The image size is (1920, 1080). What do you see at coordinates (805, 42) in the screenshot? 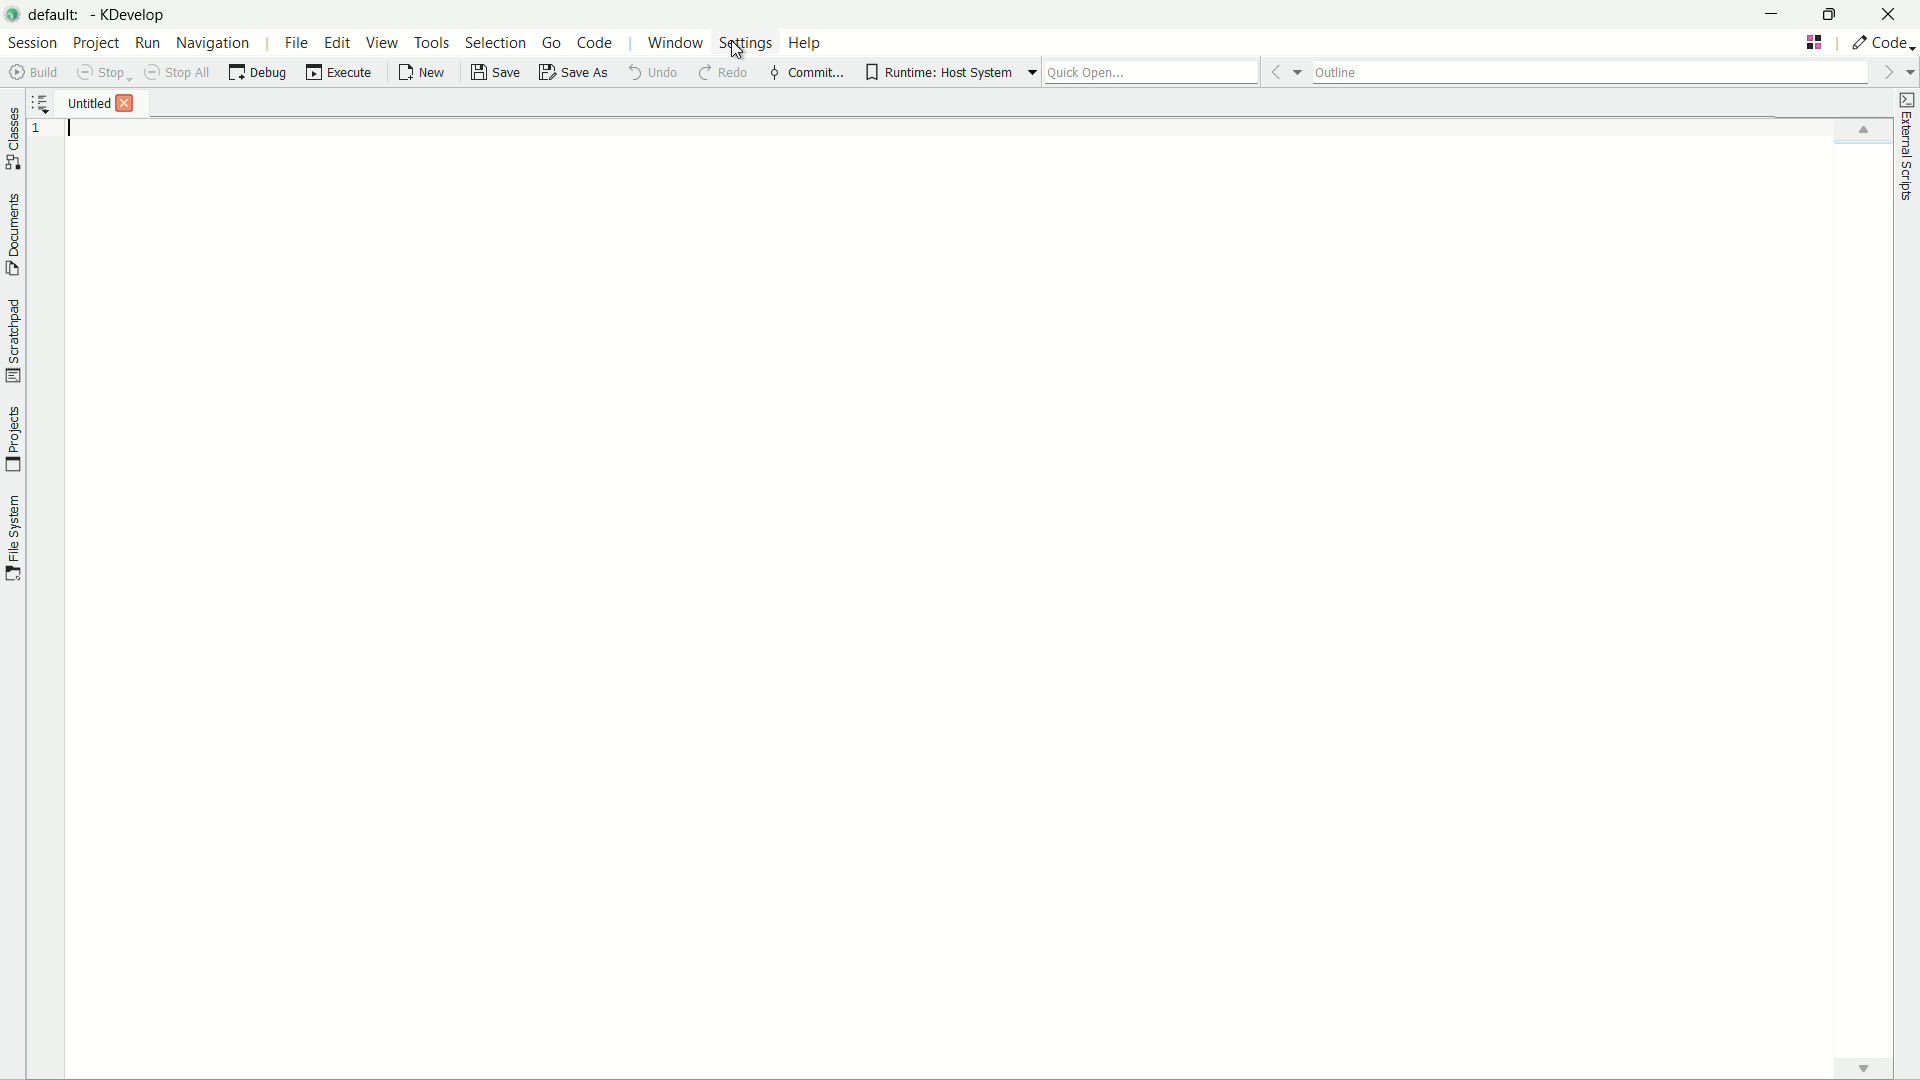
I see `help` at bounding box center [805, 42].